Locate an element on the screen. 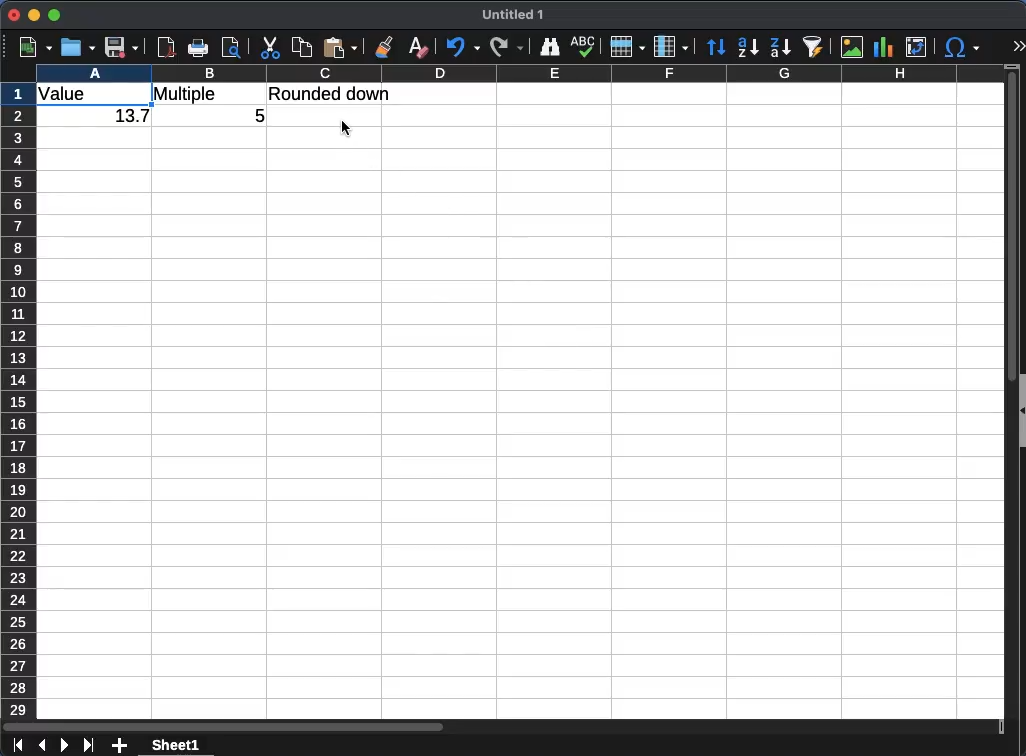 The height and width of the screenshot is (756, 1026). close is located at coordinates (15, 14).